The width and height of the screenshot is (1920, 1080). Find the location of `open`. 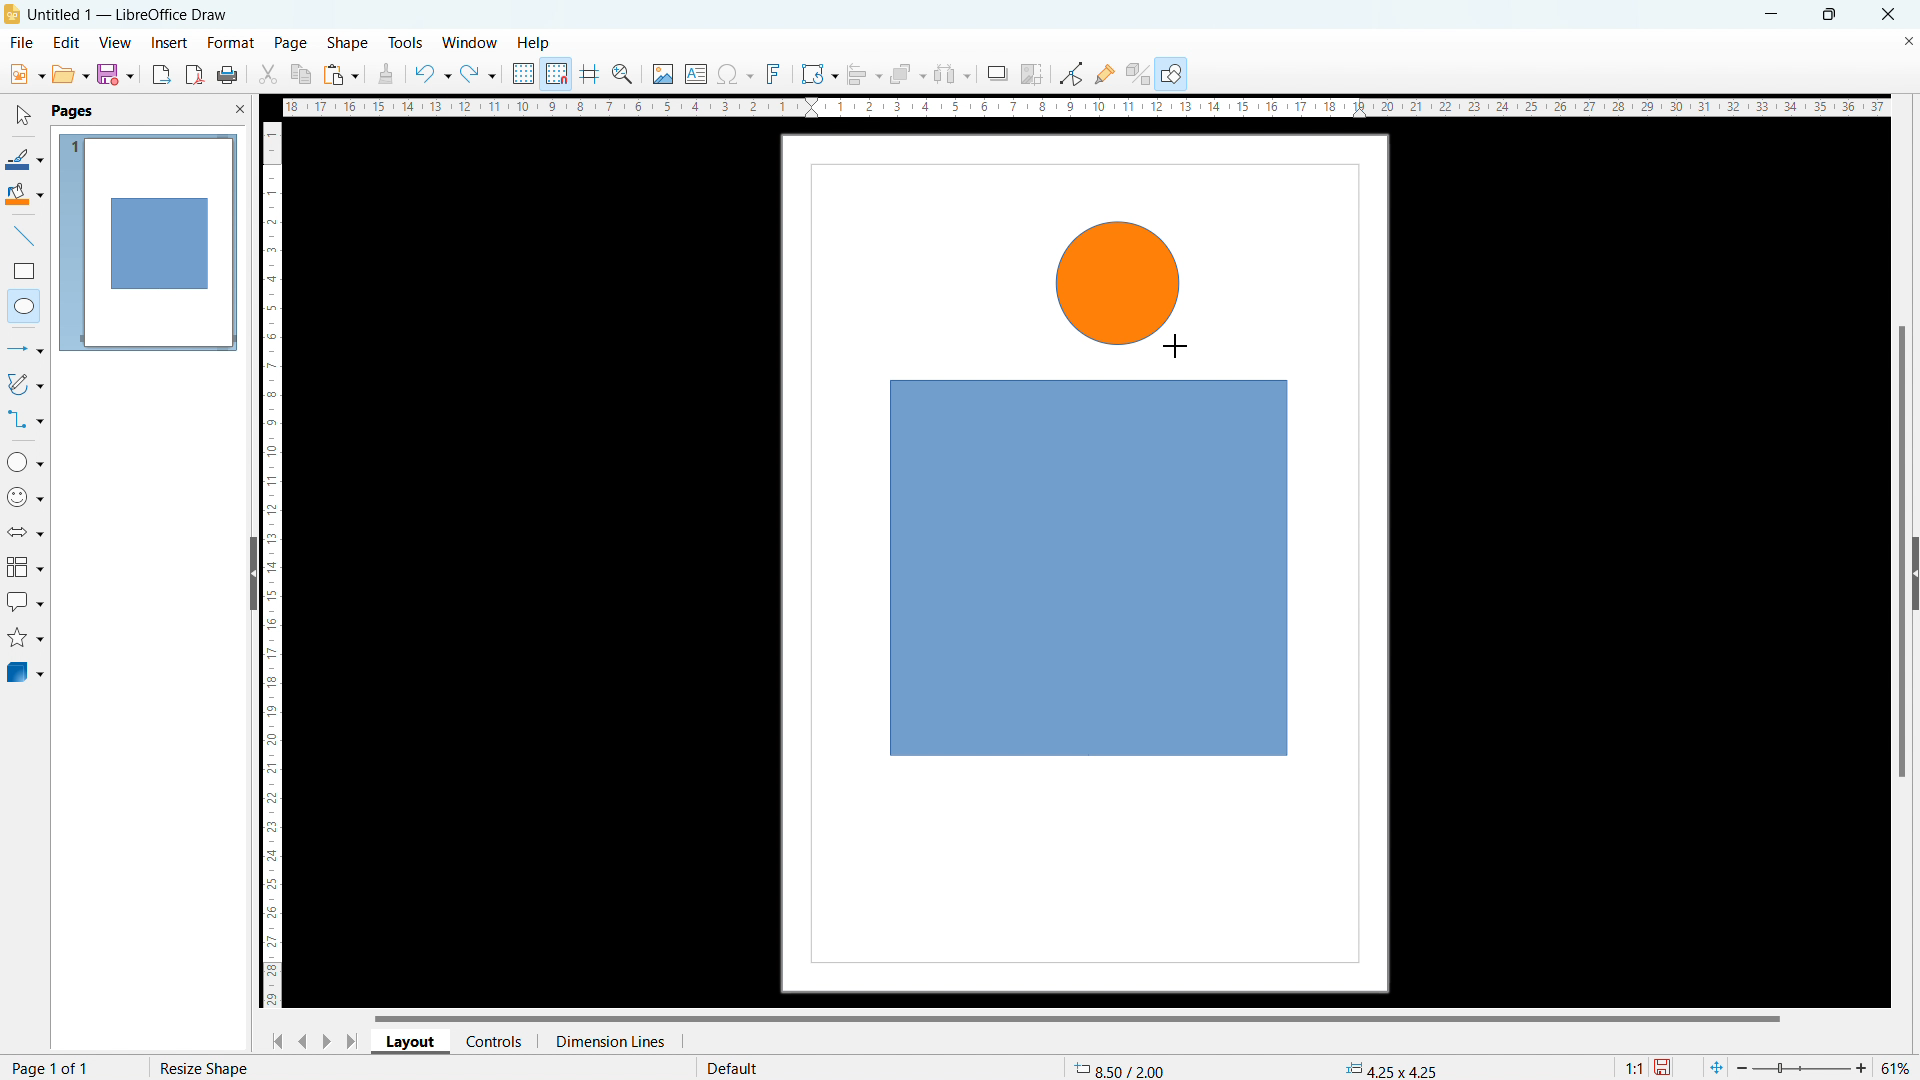

open is located at coordinates (70, 74).